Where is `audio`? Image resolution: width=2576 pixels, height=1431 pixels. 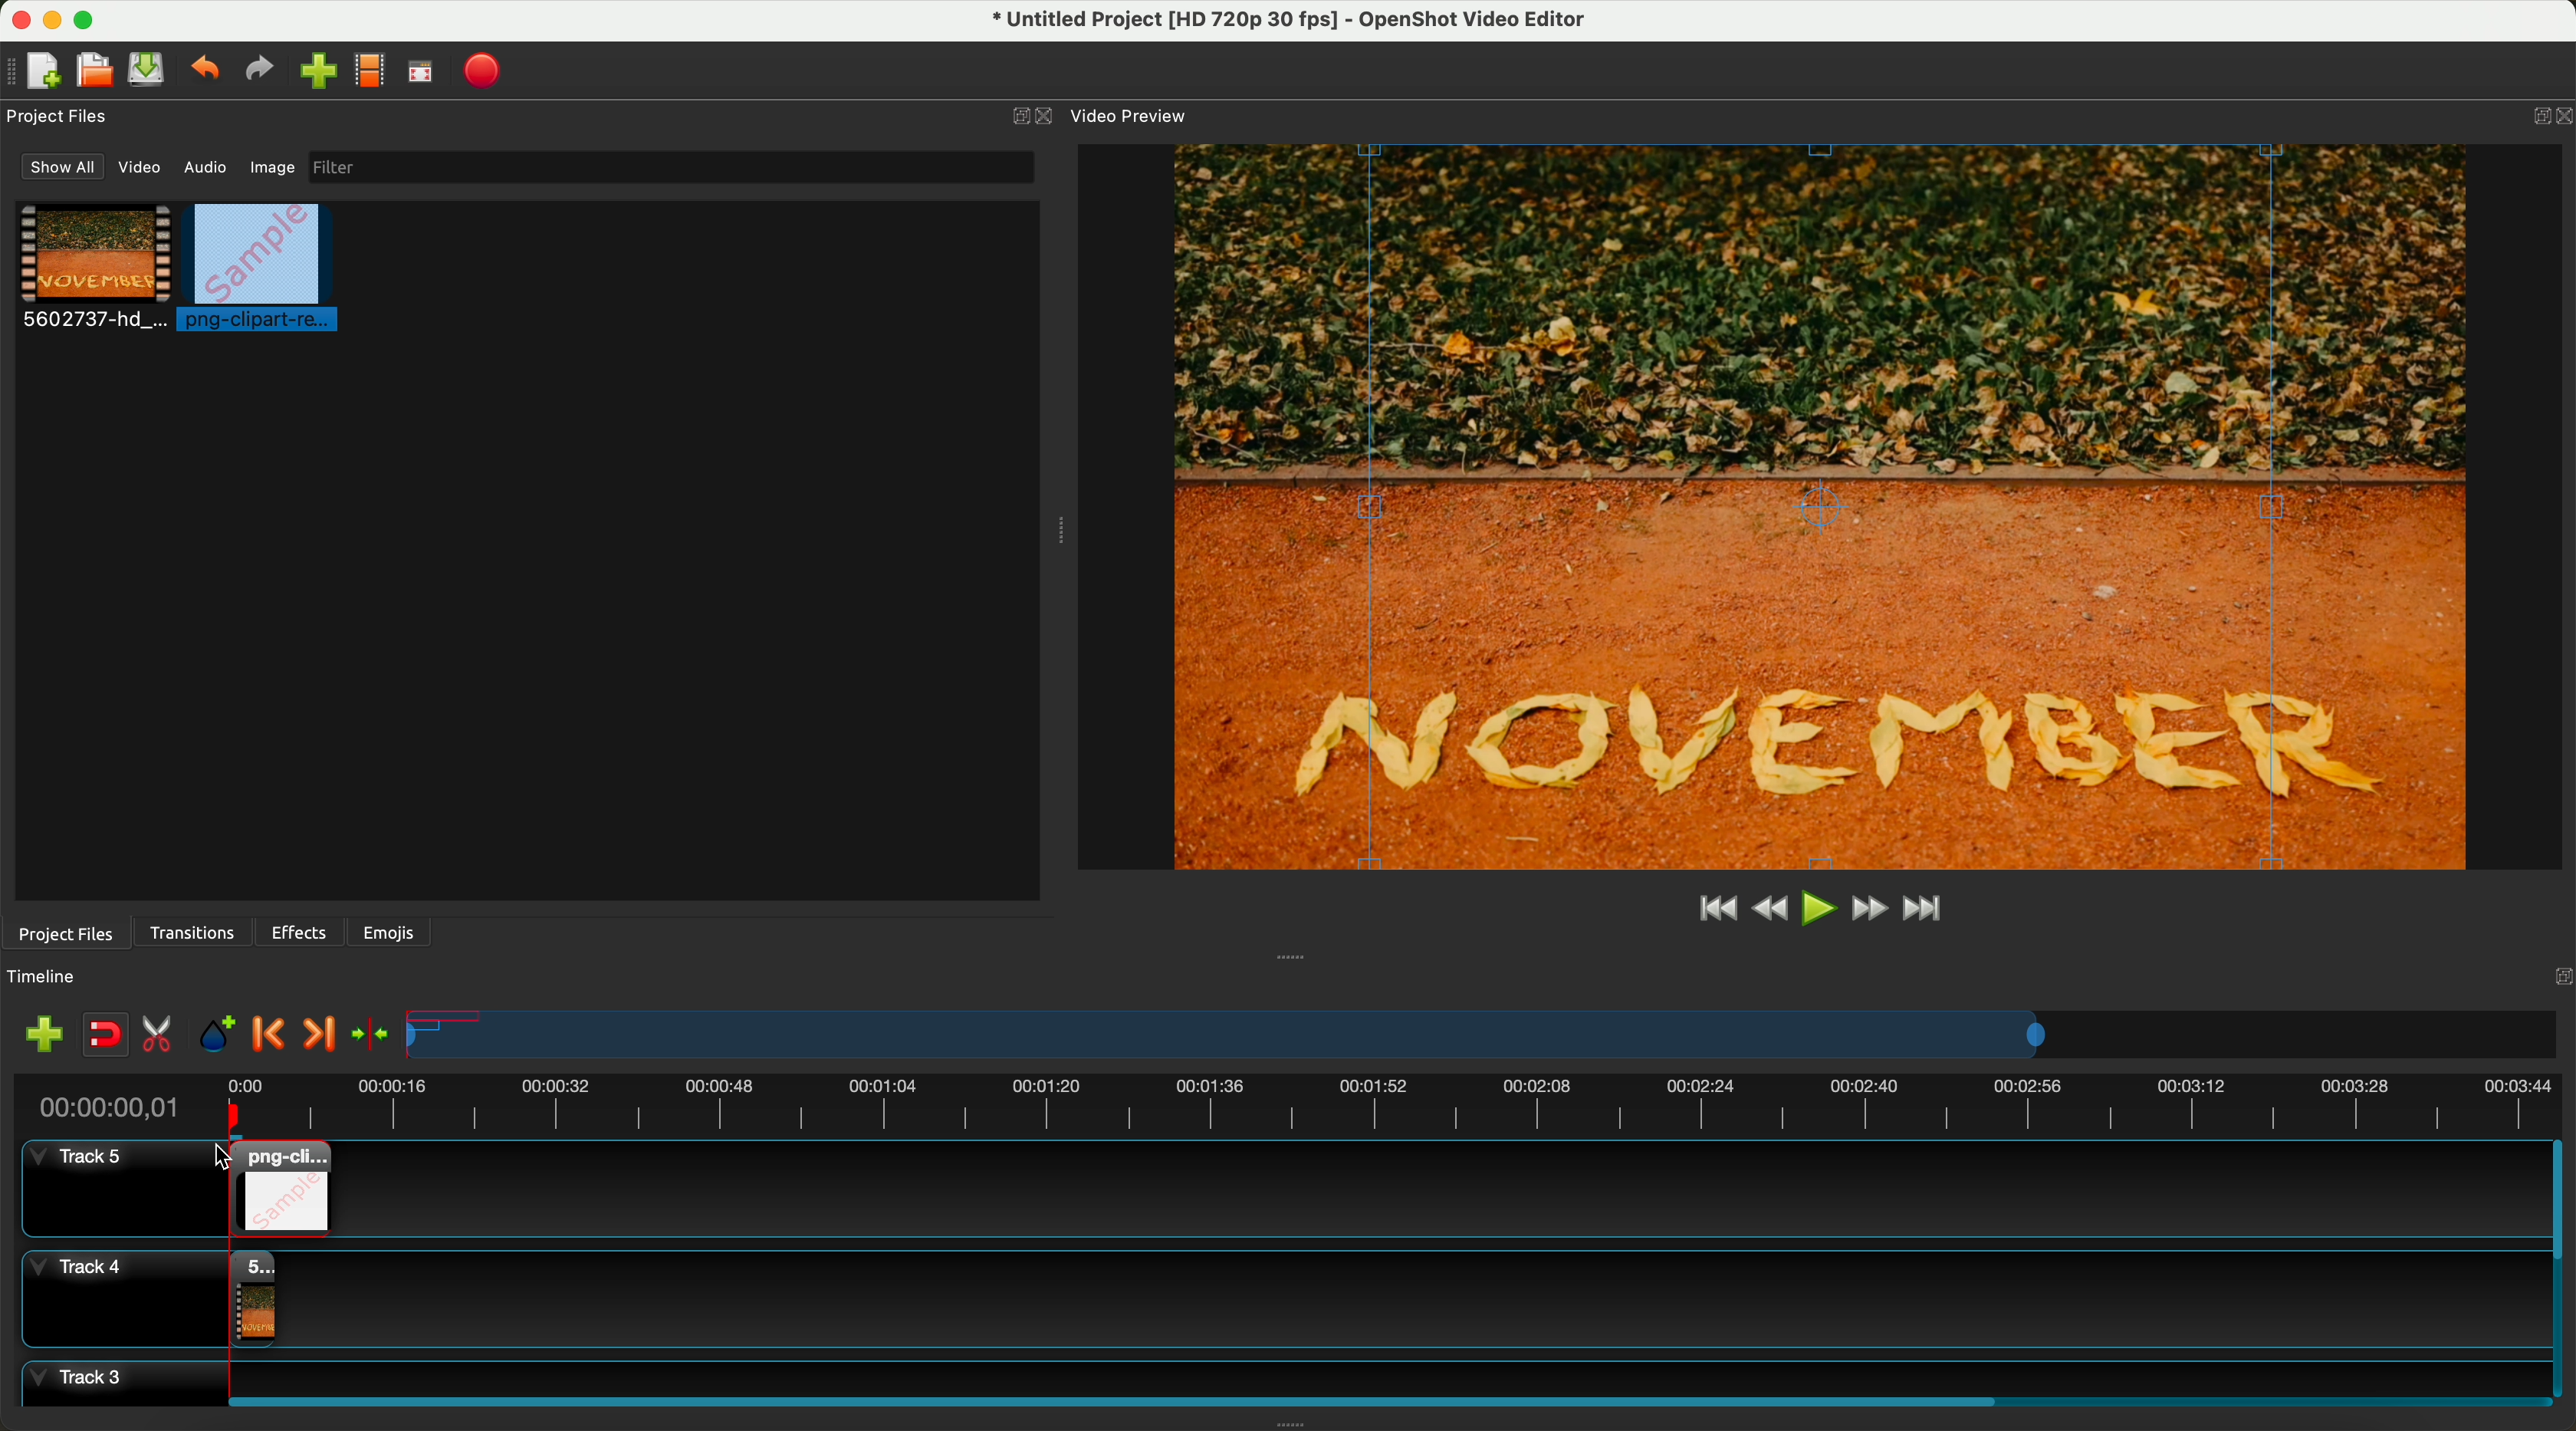
audio is located at coordinates (206, 166).